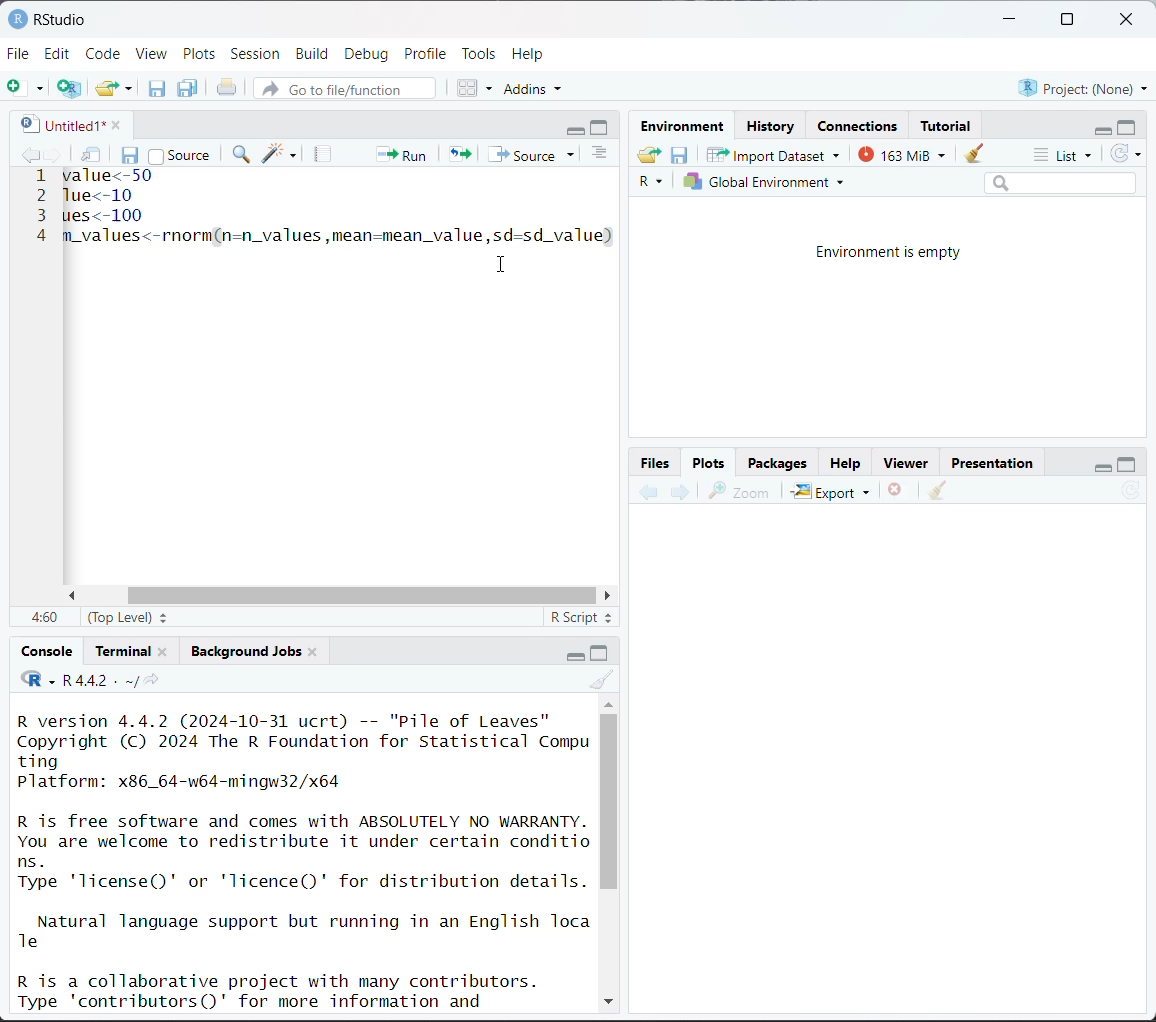 This screenshot has width=1156, height=1022. What do you see at coordinates (1131, 493) in the screenshot?
I see `refresh current plot` at bounding box center [1131, 493].